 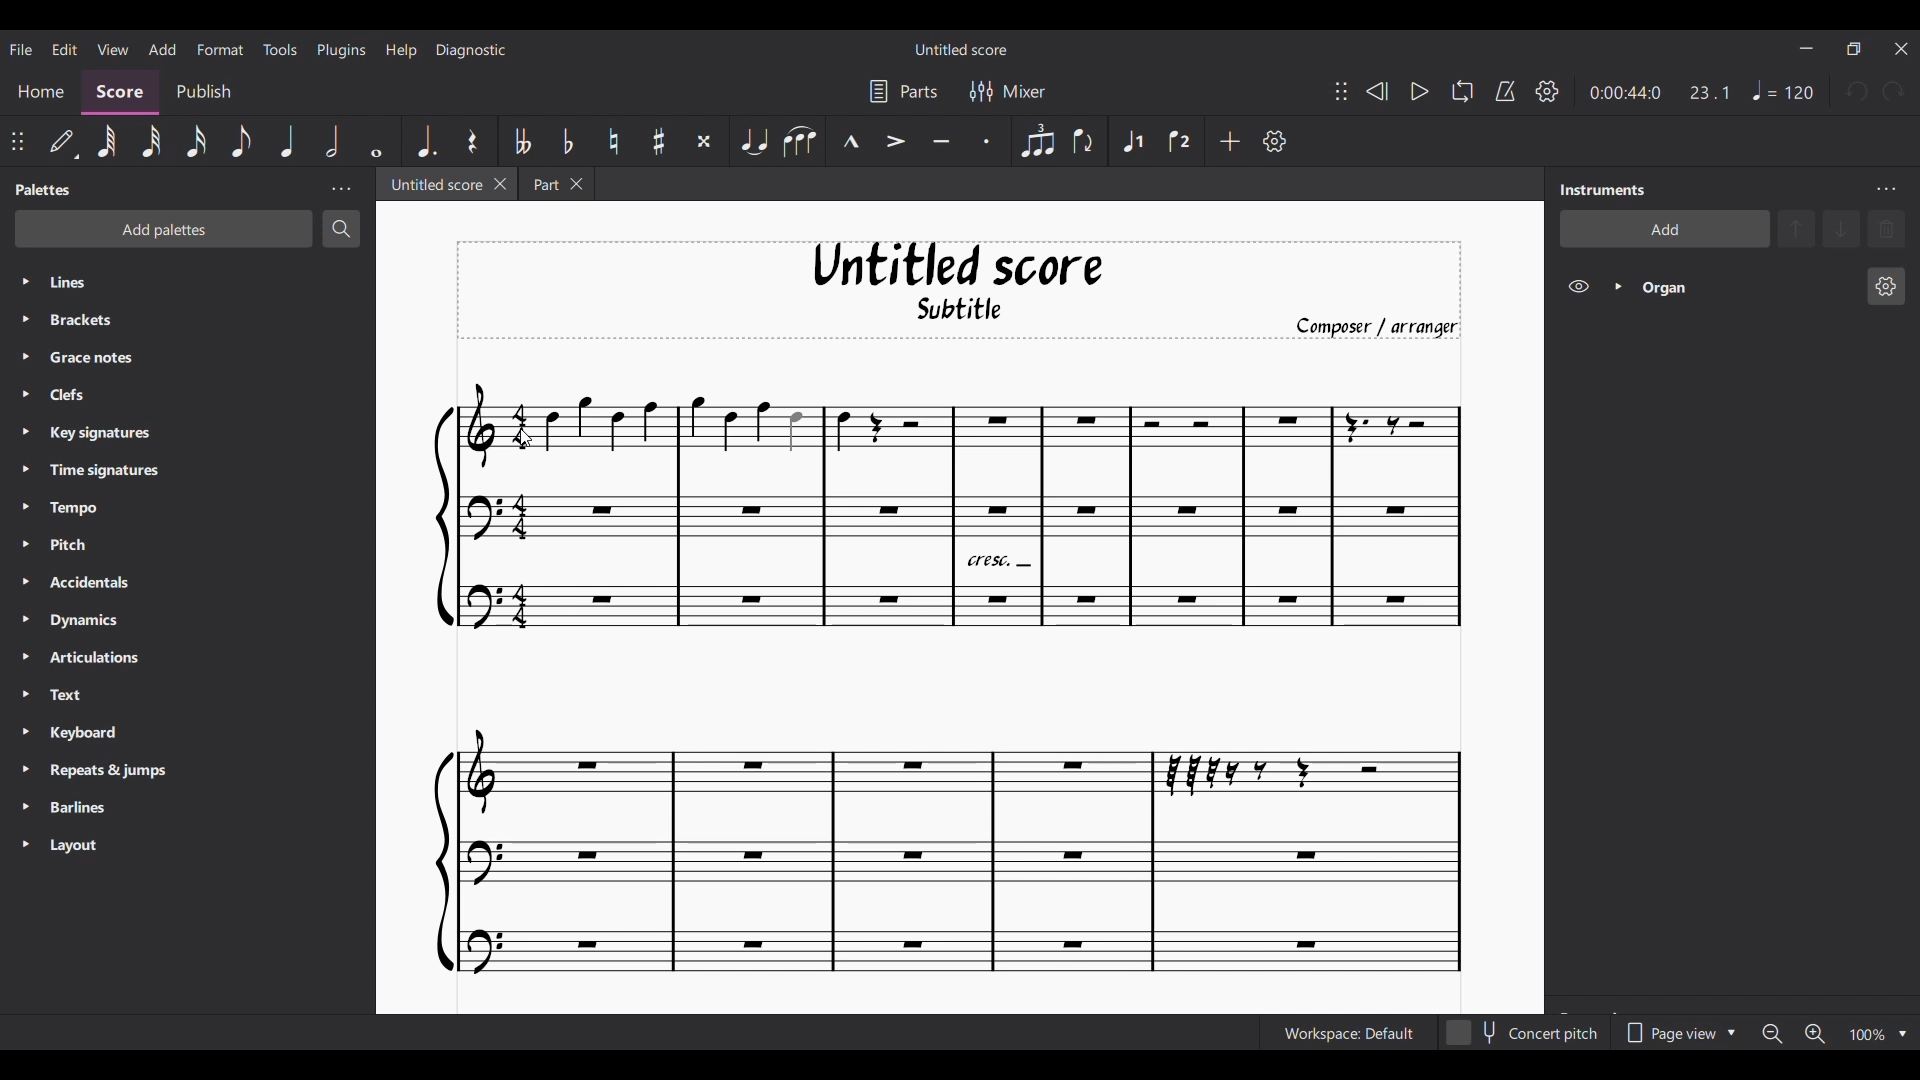 I want to click on Close current tab, so click(x=500, y=184).